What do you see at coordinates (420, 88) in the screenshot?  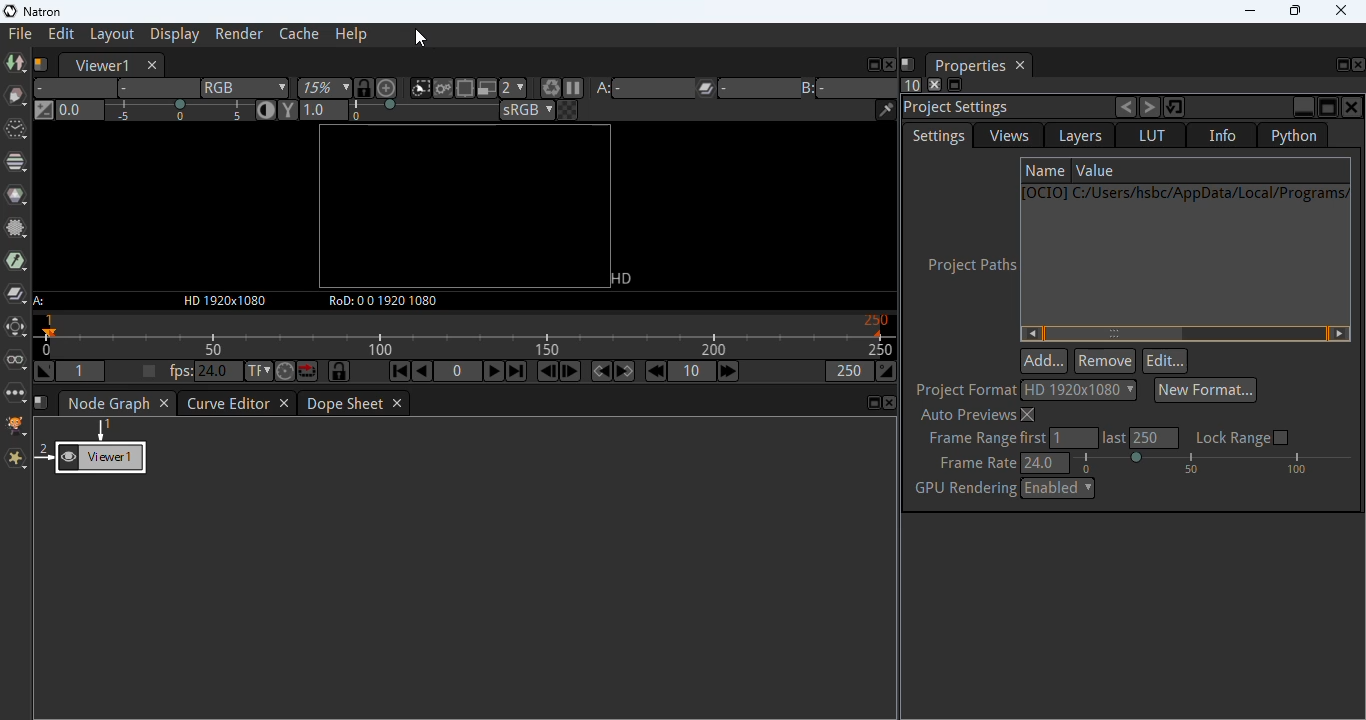 I see `clips the portion of the image displayed on the viewer to the input stream format` at bounding box center [420, 88].